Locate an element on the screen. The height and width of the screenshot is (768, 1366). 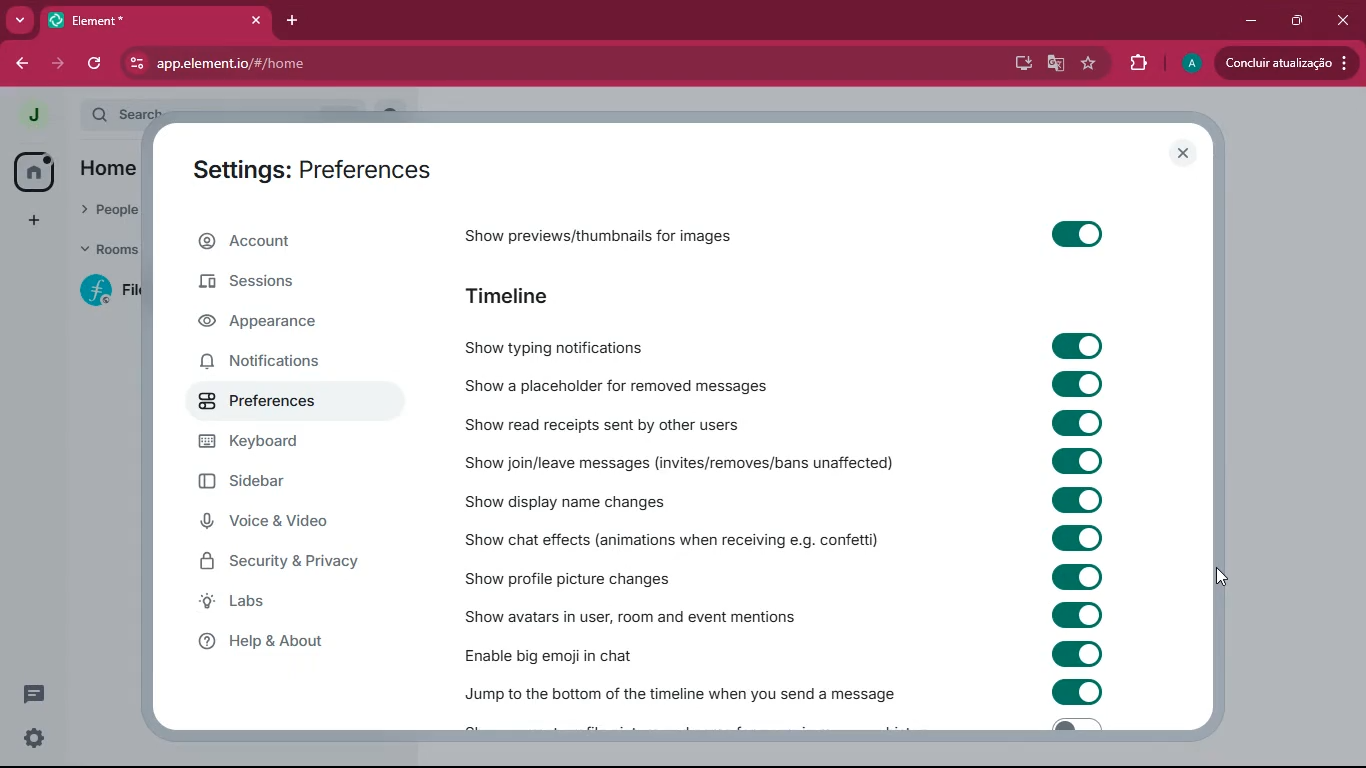
concluir atualizacao is located at coordinates (1284, 62).